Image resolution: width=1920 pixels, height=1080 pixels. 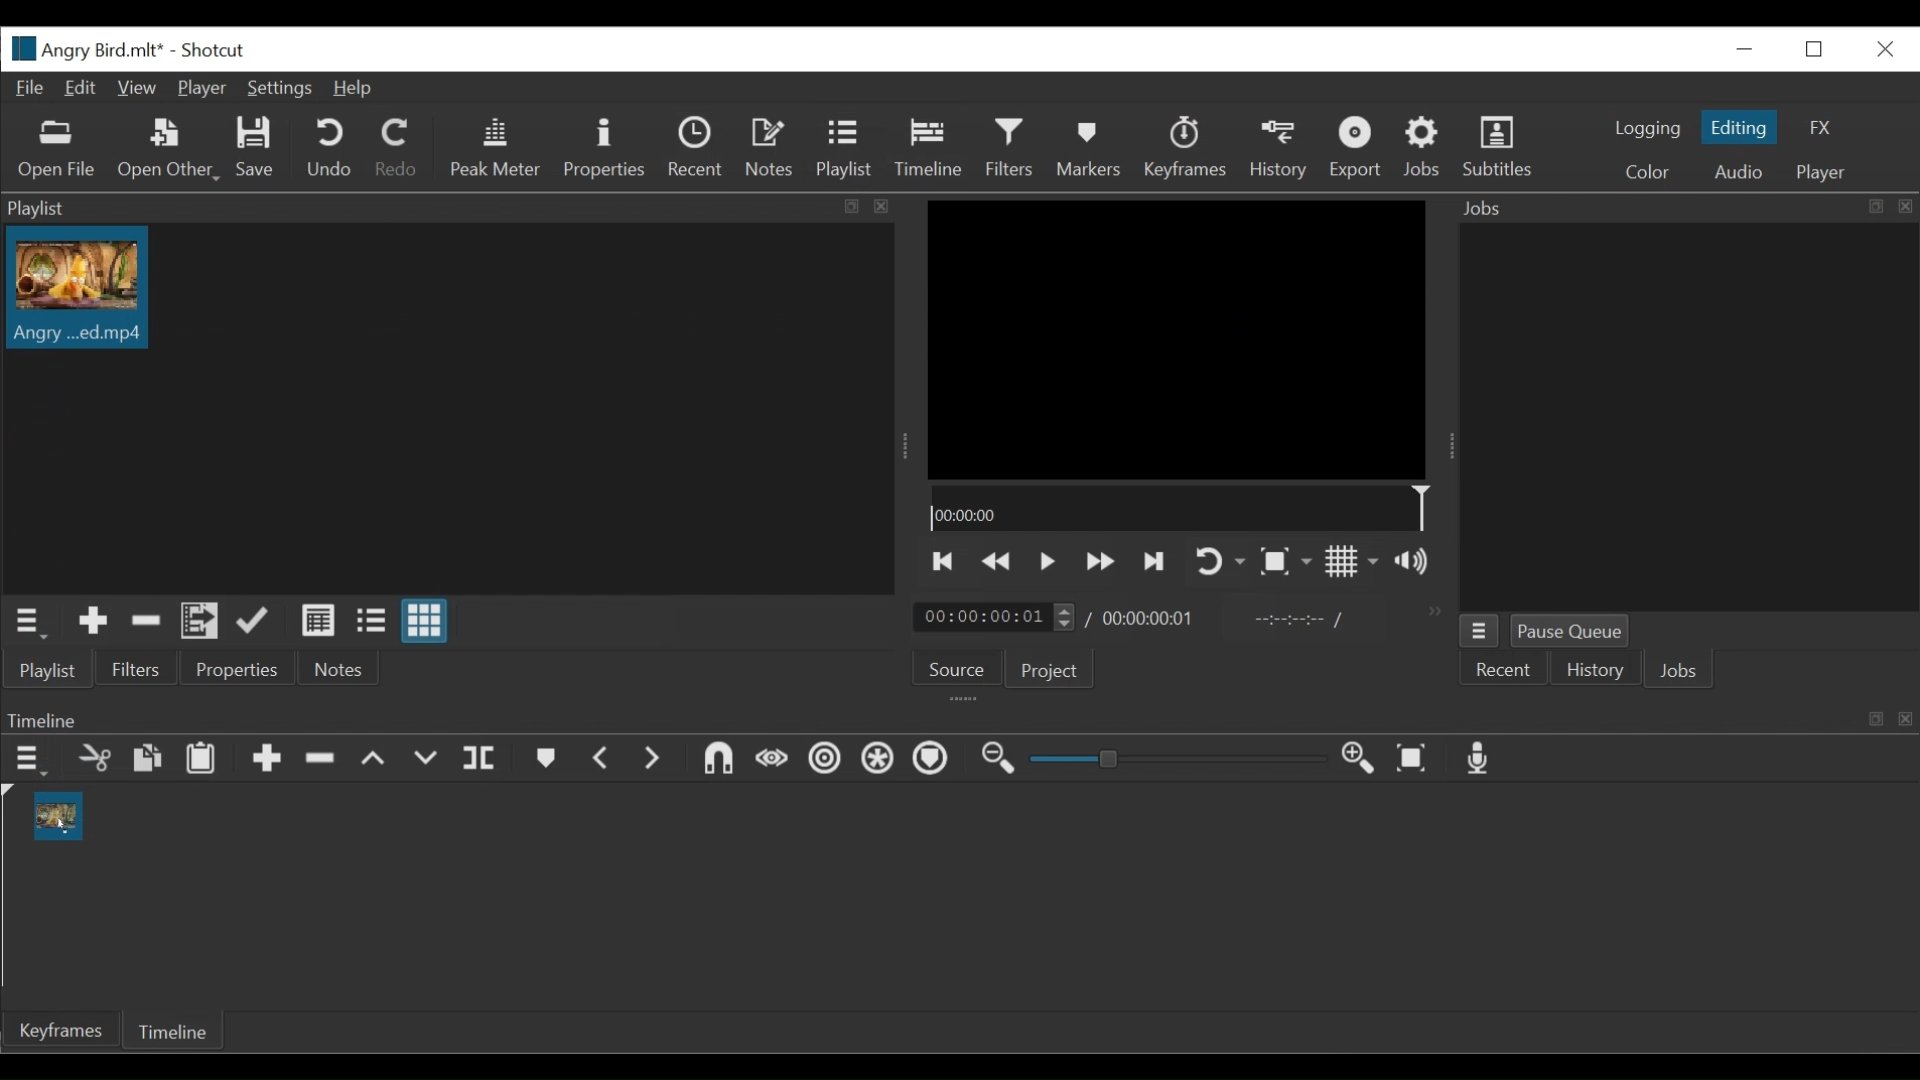 What do you see at coordinates (52, 673) in the screenshot?
I see `Playlist` at bounding box center [52, 673].